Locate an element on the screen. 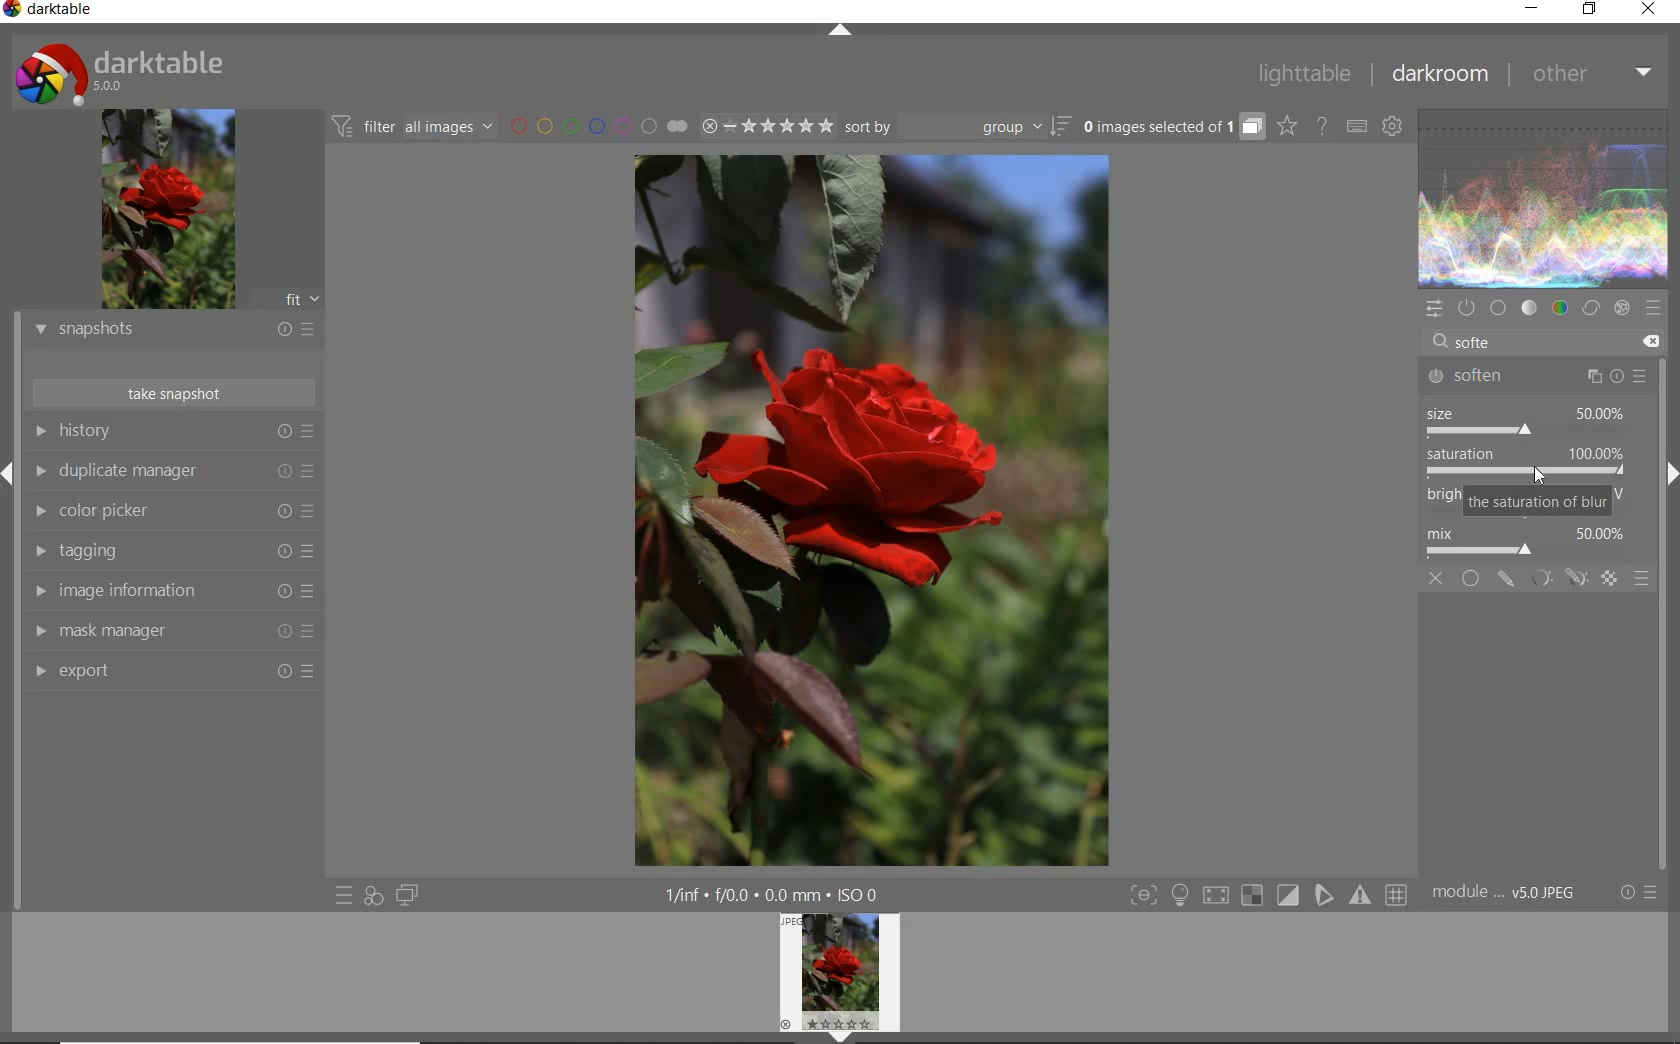 This screenshot has width=1680, height=1044. saturation is located at coordinates (1526, 464).